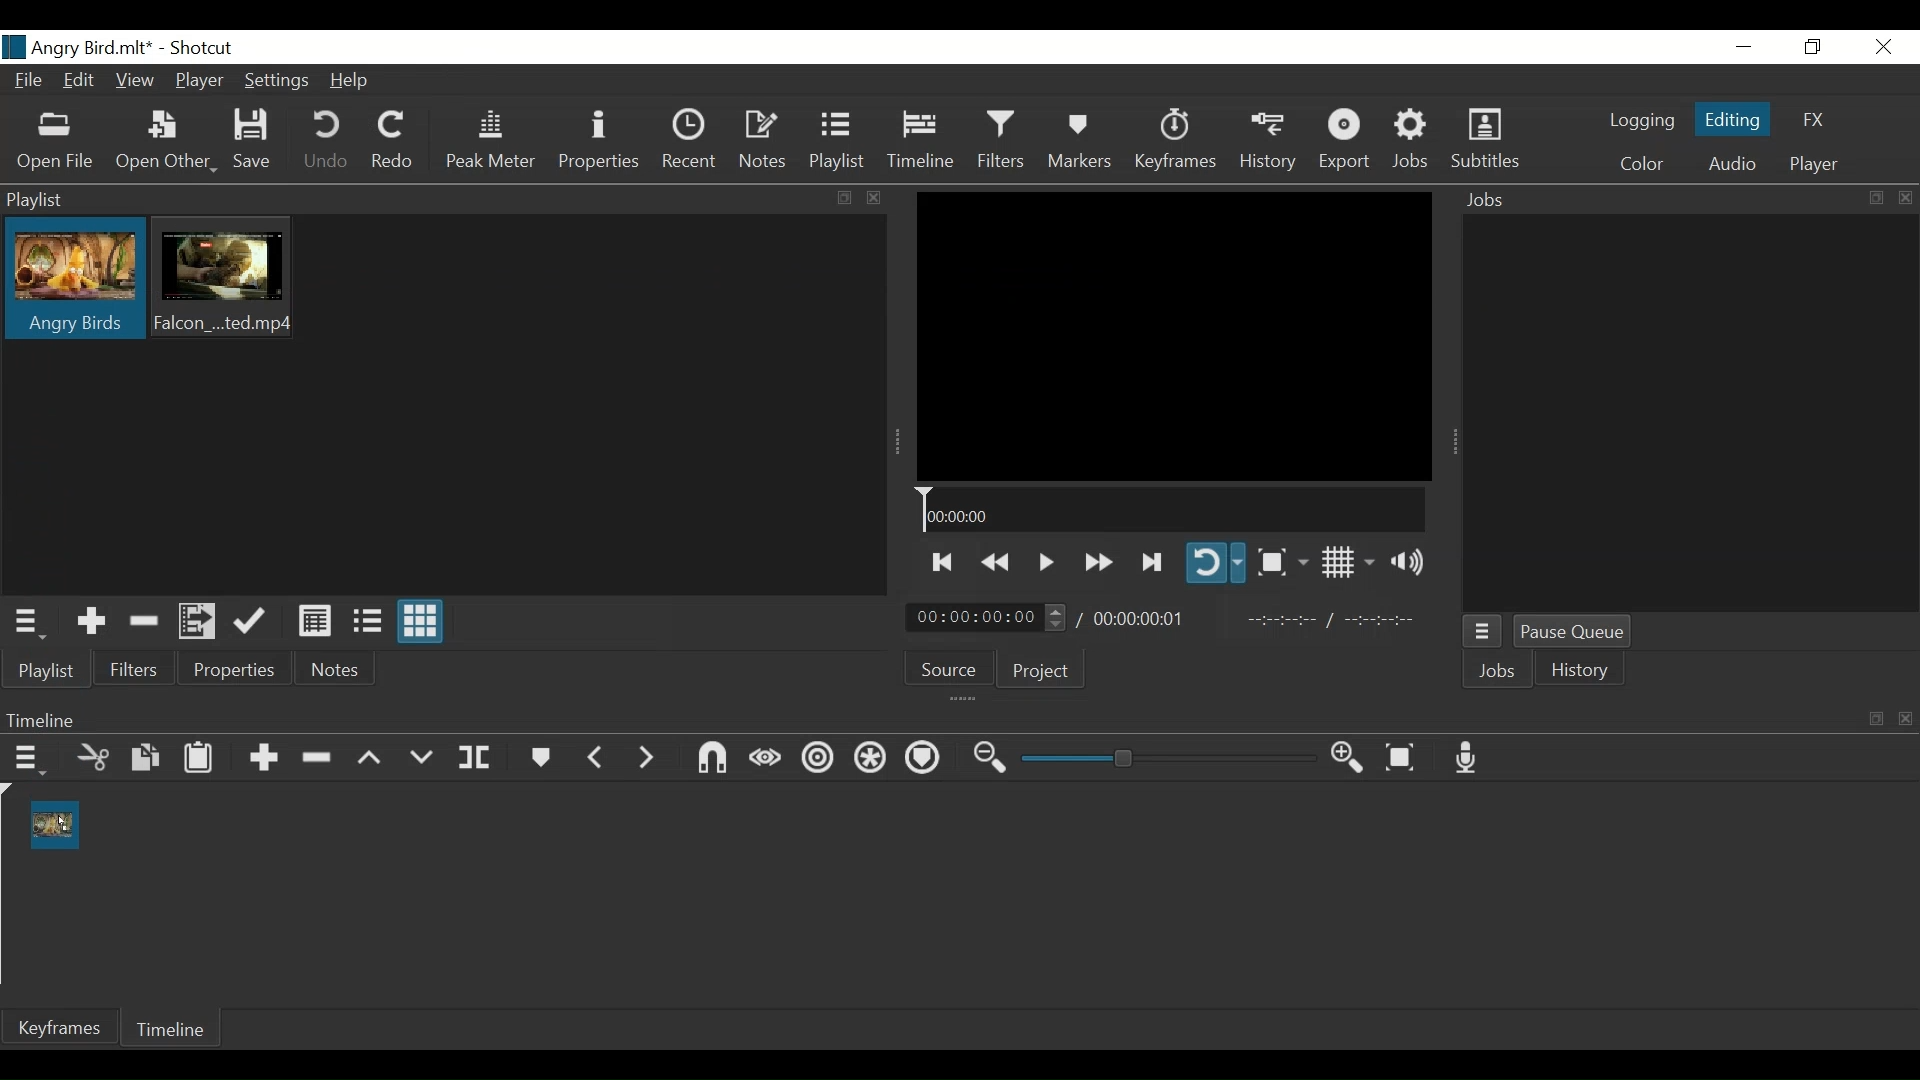 The width and height of the screenshot is (1920, 1080). Describe the element at coordinates (1341, 619) in the screenshot. I see `In point` at that location.